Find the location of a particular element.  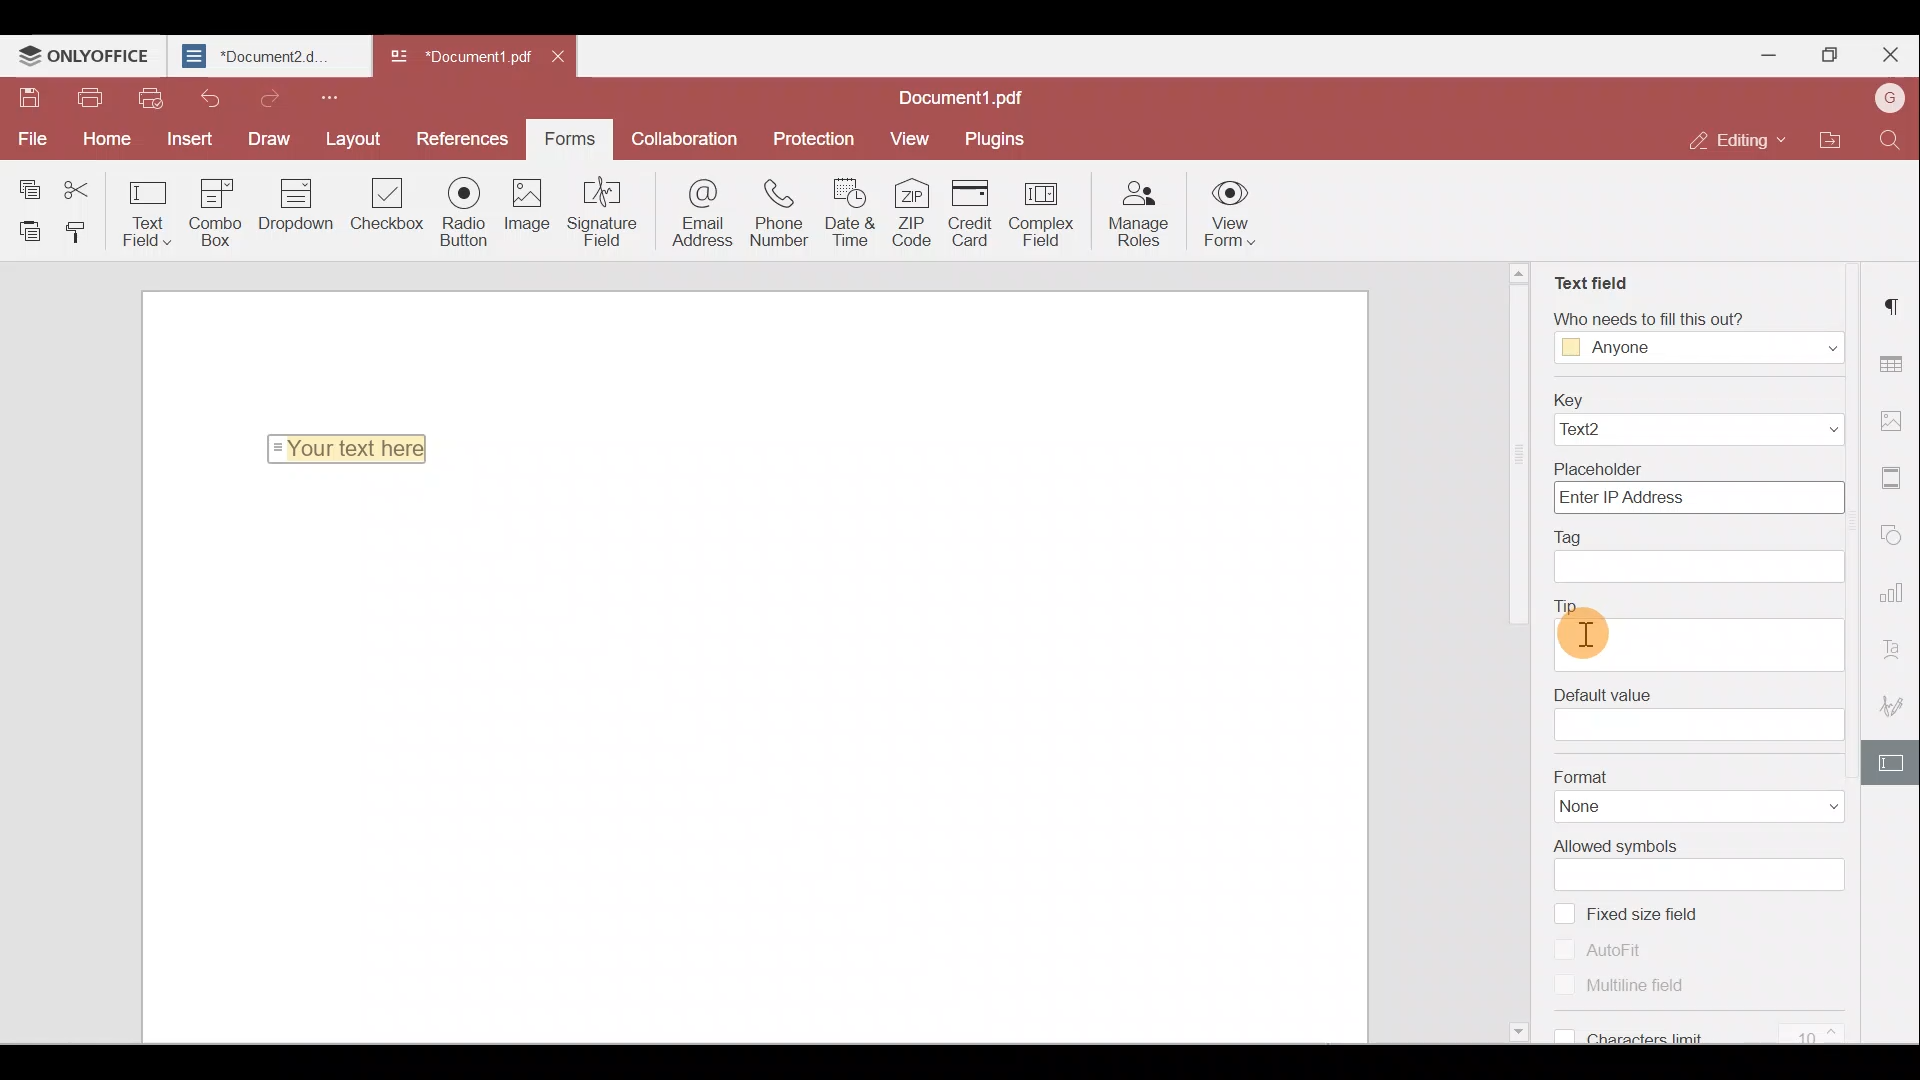

Find is located at coordinates (1889, 143).